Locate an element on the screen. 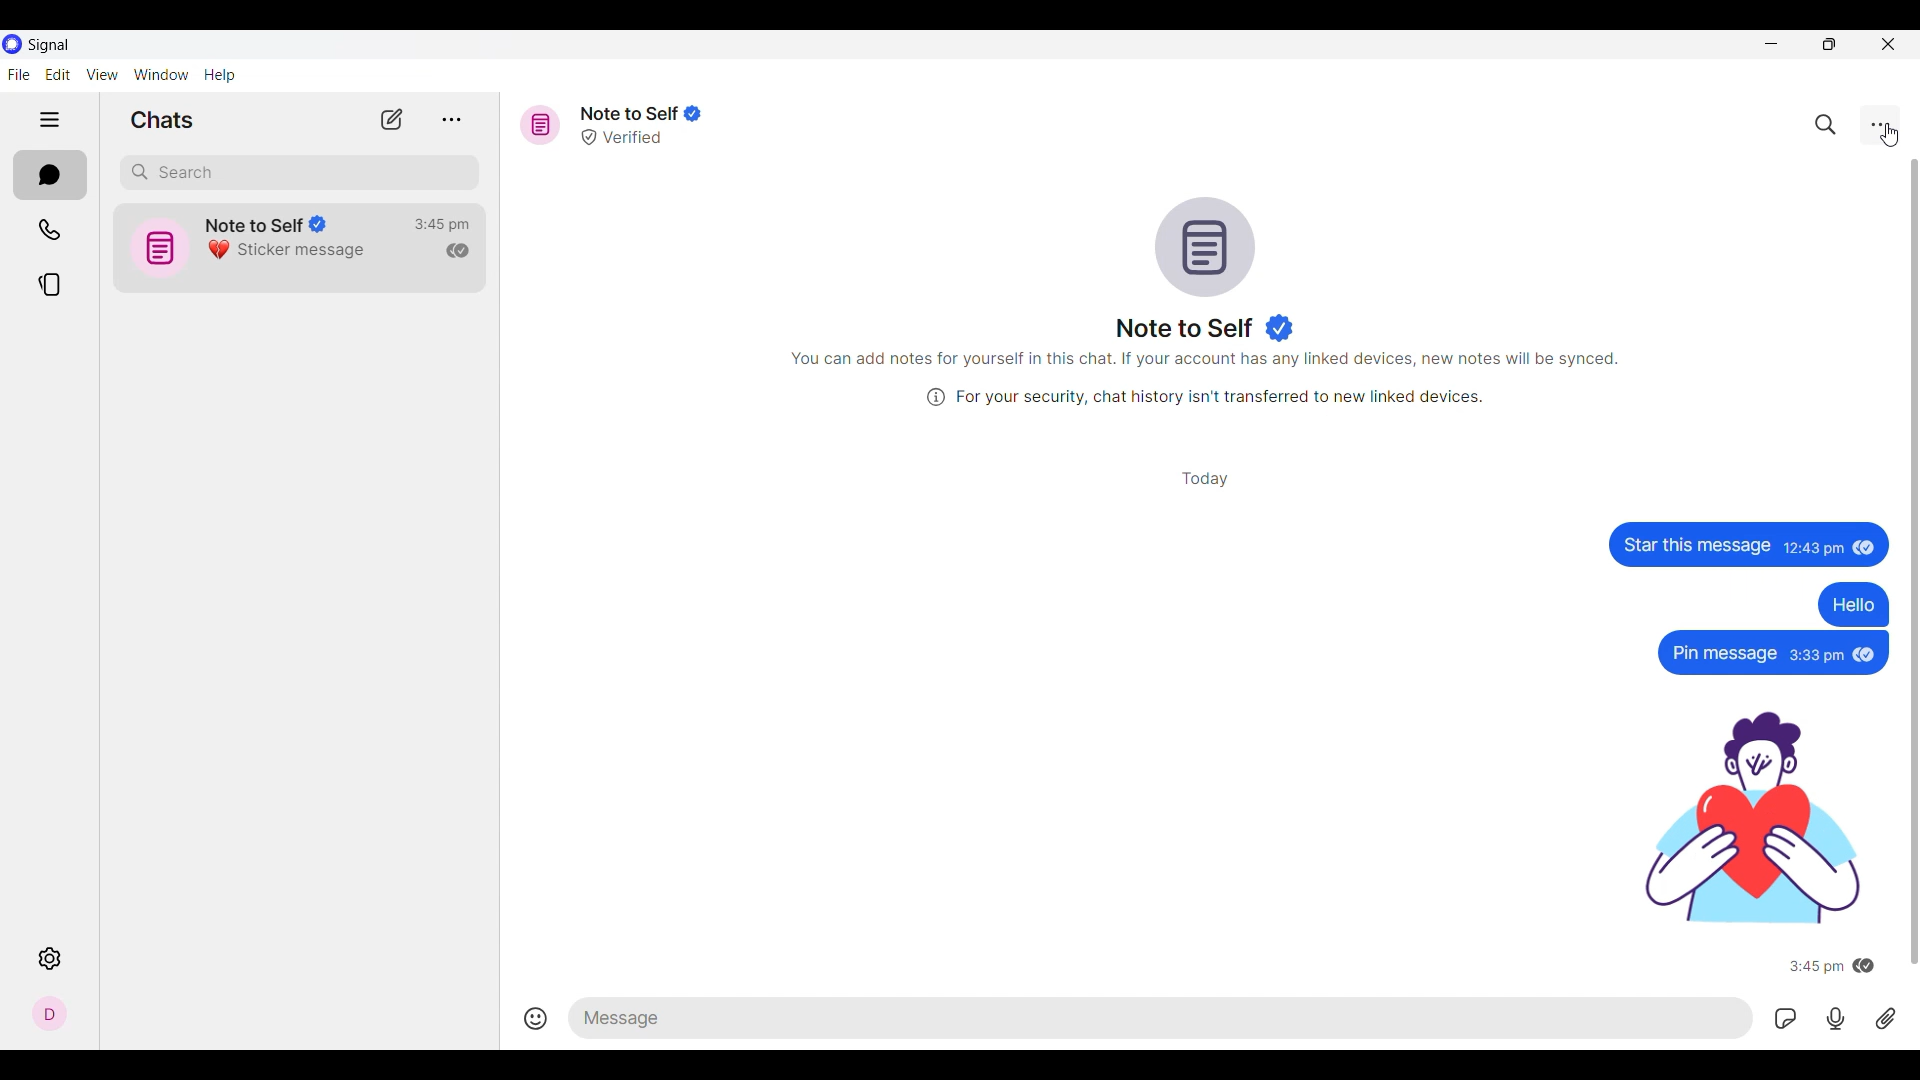 The width and height of the screenshot is (1920, 1080). Settings is located at coordinates (49, 958).